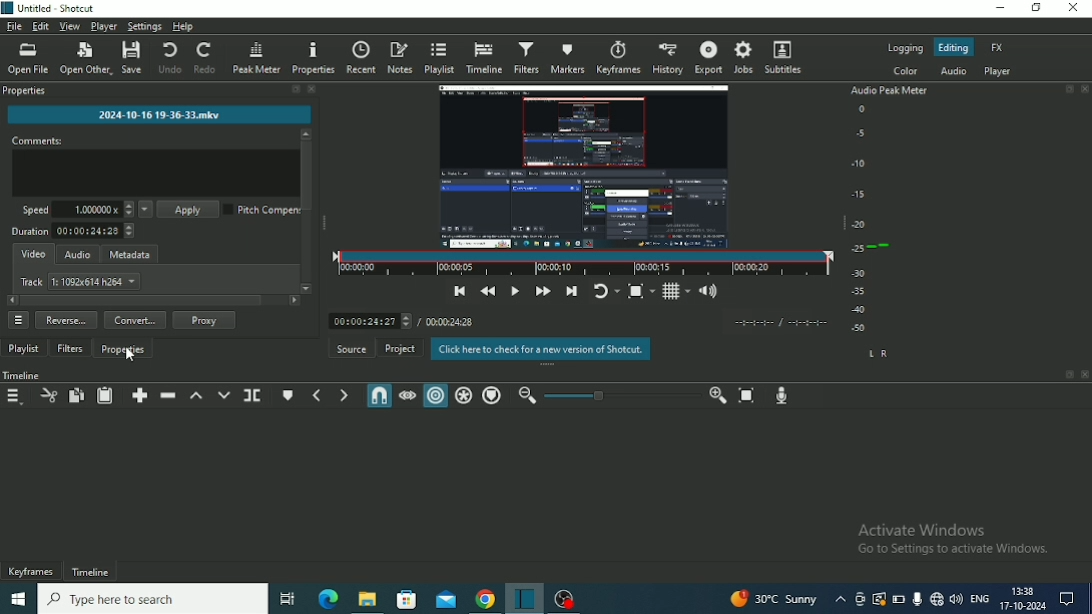 This screenshot has width=1092, height=614. Describe the element at coordinates (70, 349) in the screenshot. I see `Filters` at that location.